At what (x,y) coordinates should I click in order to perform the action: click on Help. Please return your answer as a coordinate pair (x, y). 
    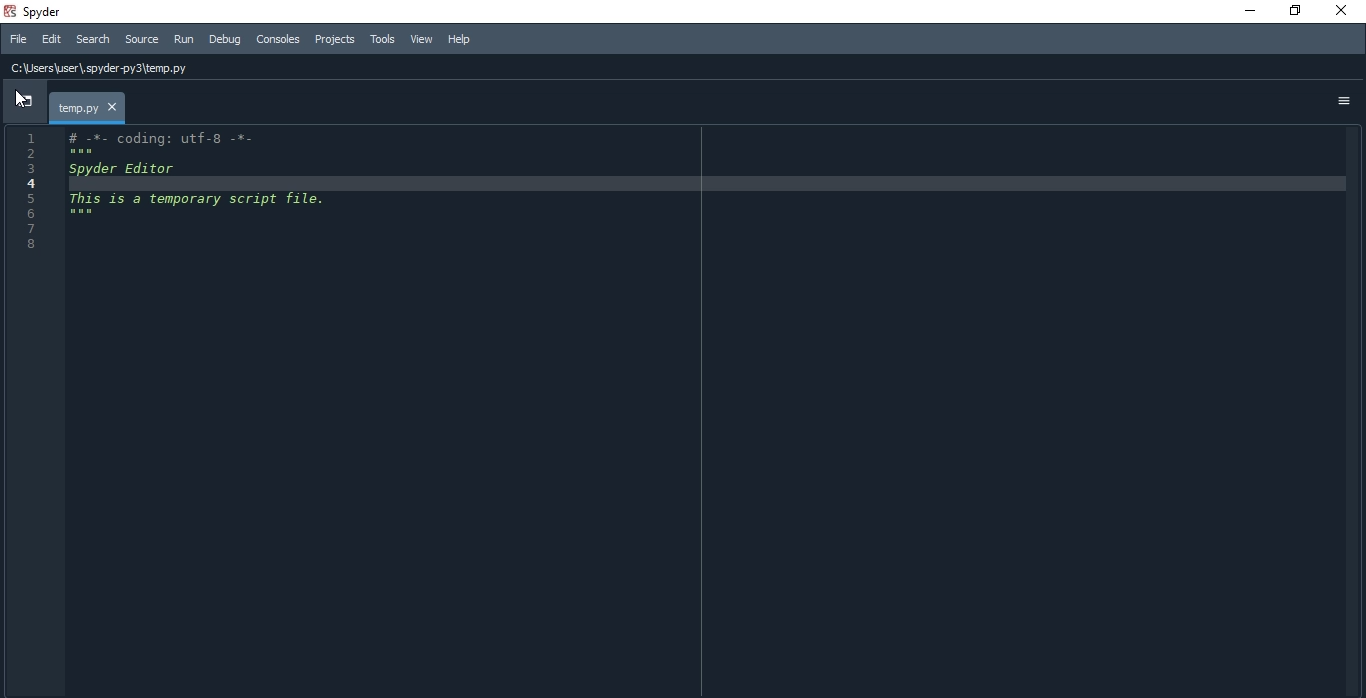
    Looking at the image, I should click on (468, 38).